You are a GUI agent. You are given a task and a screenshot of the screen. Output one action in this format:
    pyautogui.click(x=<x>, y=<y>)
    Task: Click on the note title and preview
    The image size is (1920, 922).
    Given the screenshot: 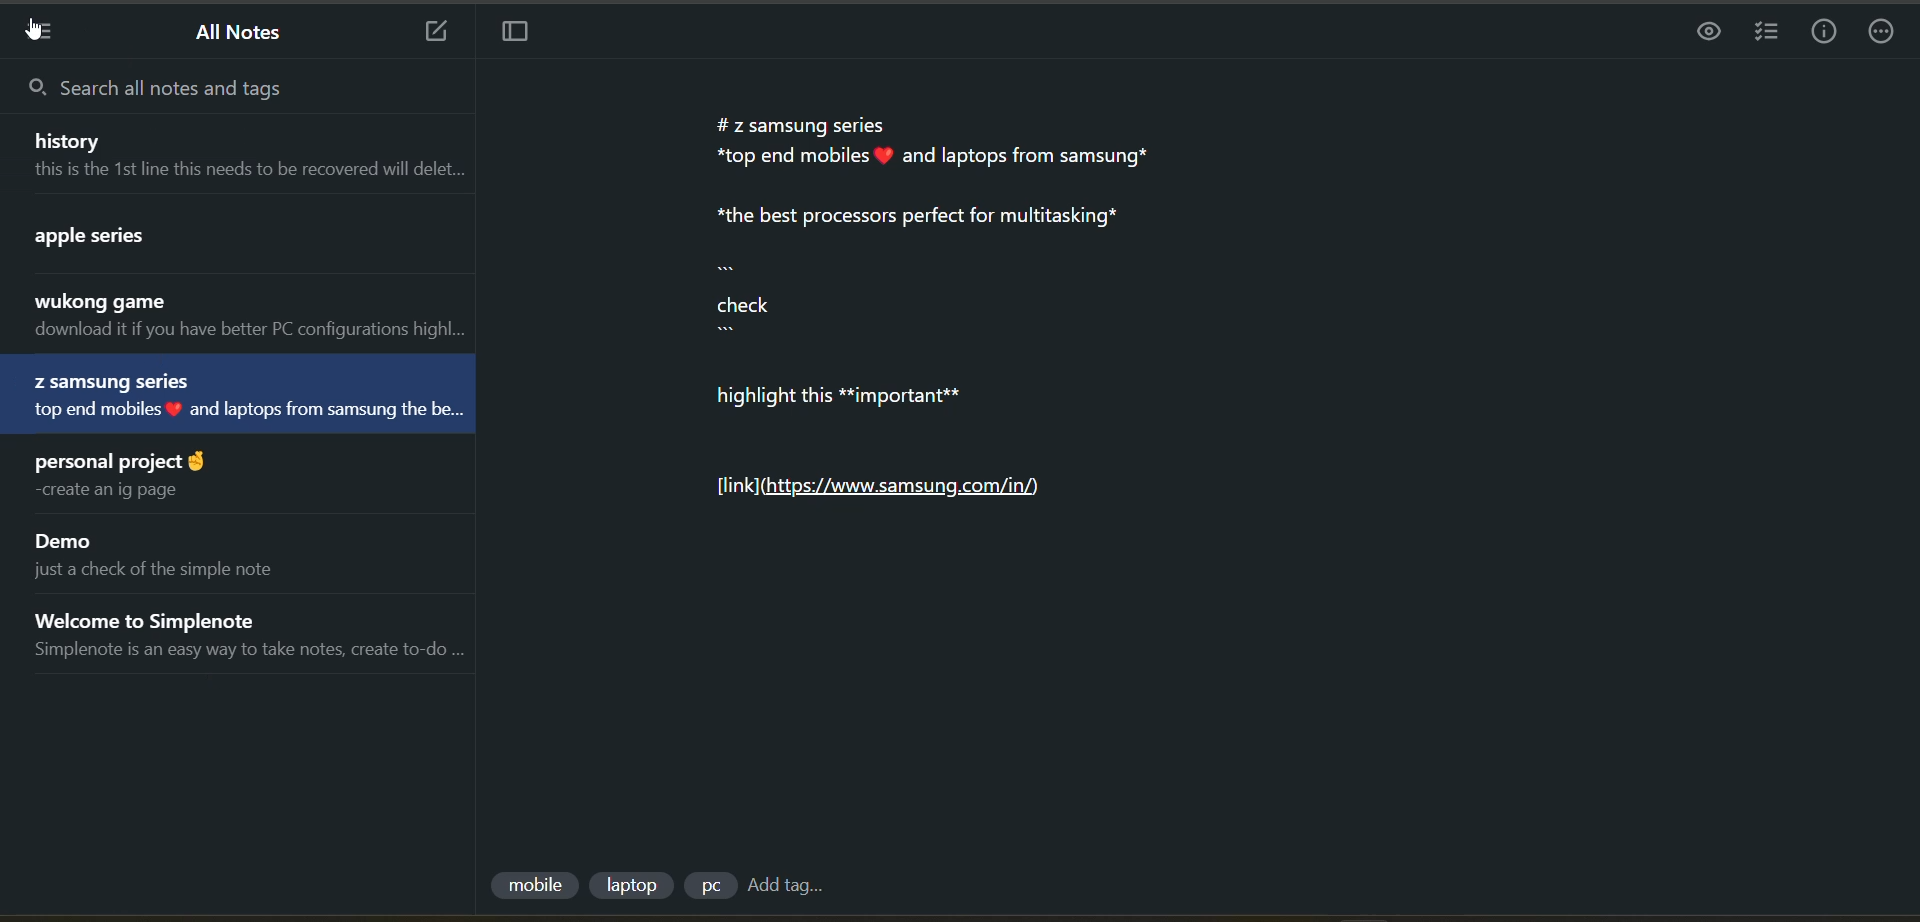 What is the action you would take?
    pyautogui.click(x=250, y=159)
    